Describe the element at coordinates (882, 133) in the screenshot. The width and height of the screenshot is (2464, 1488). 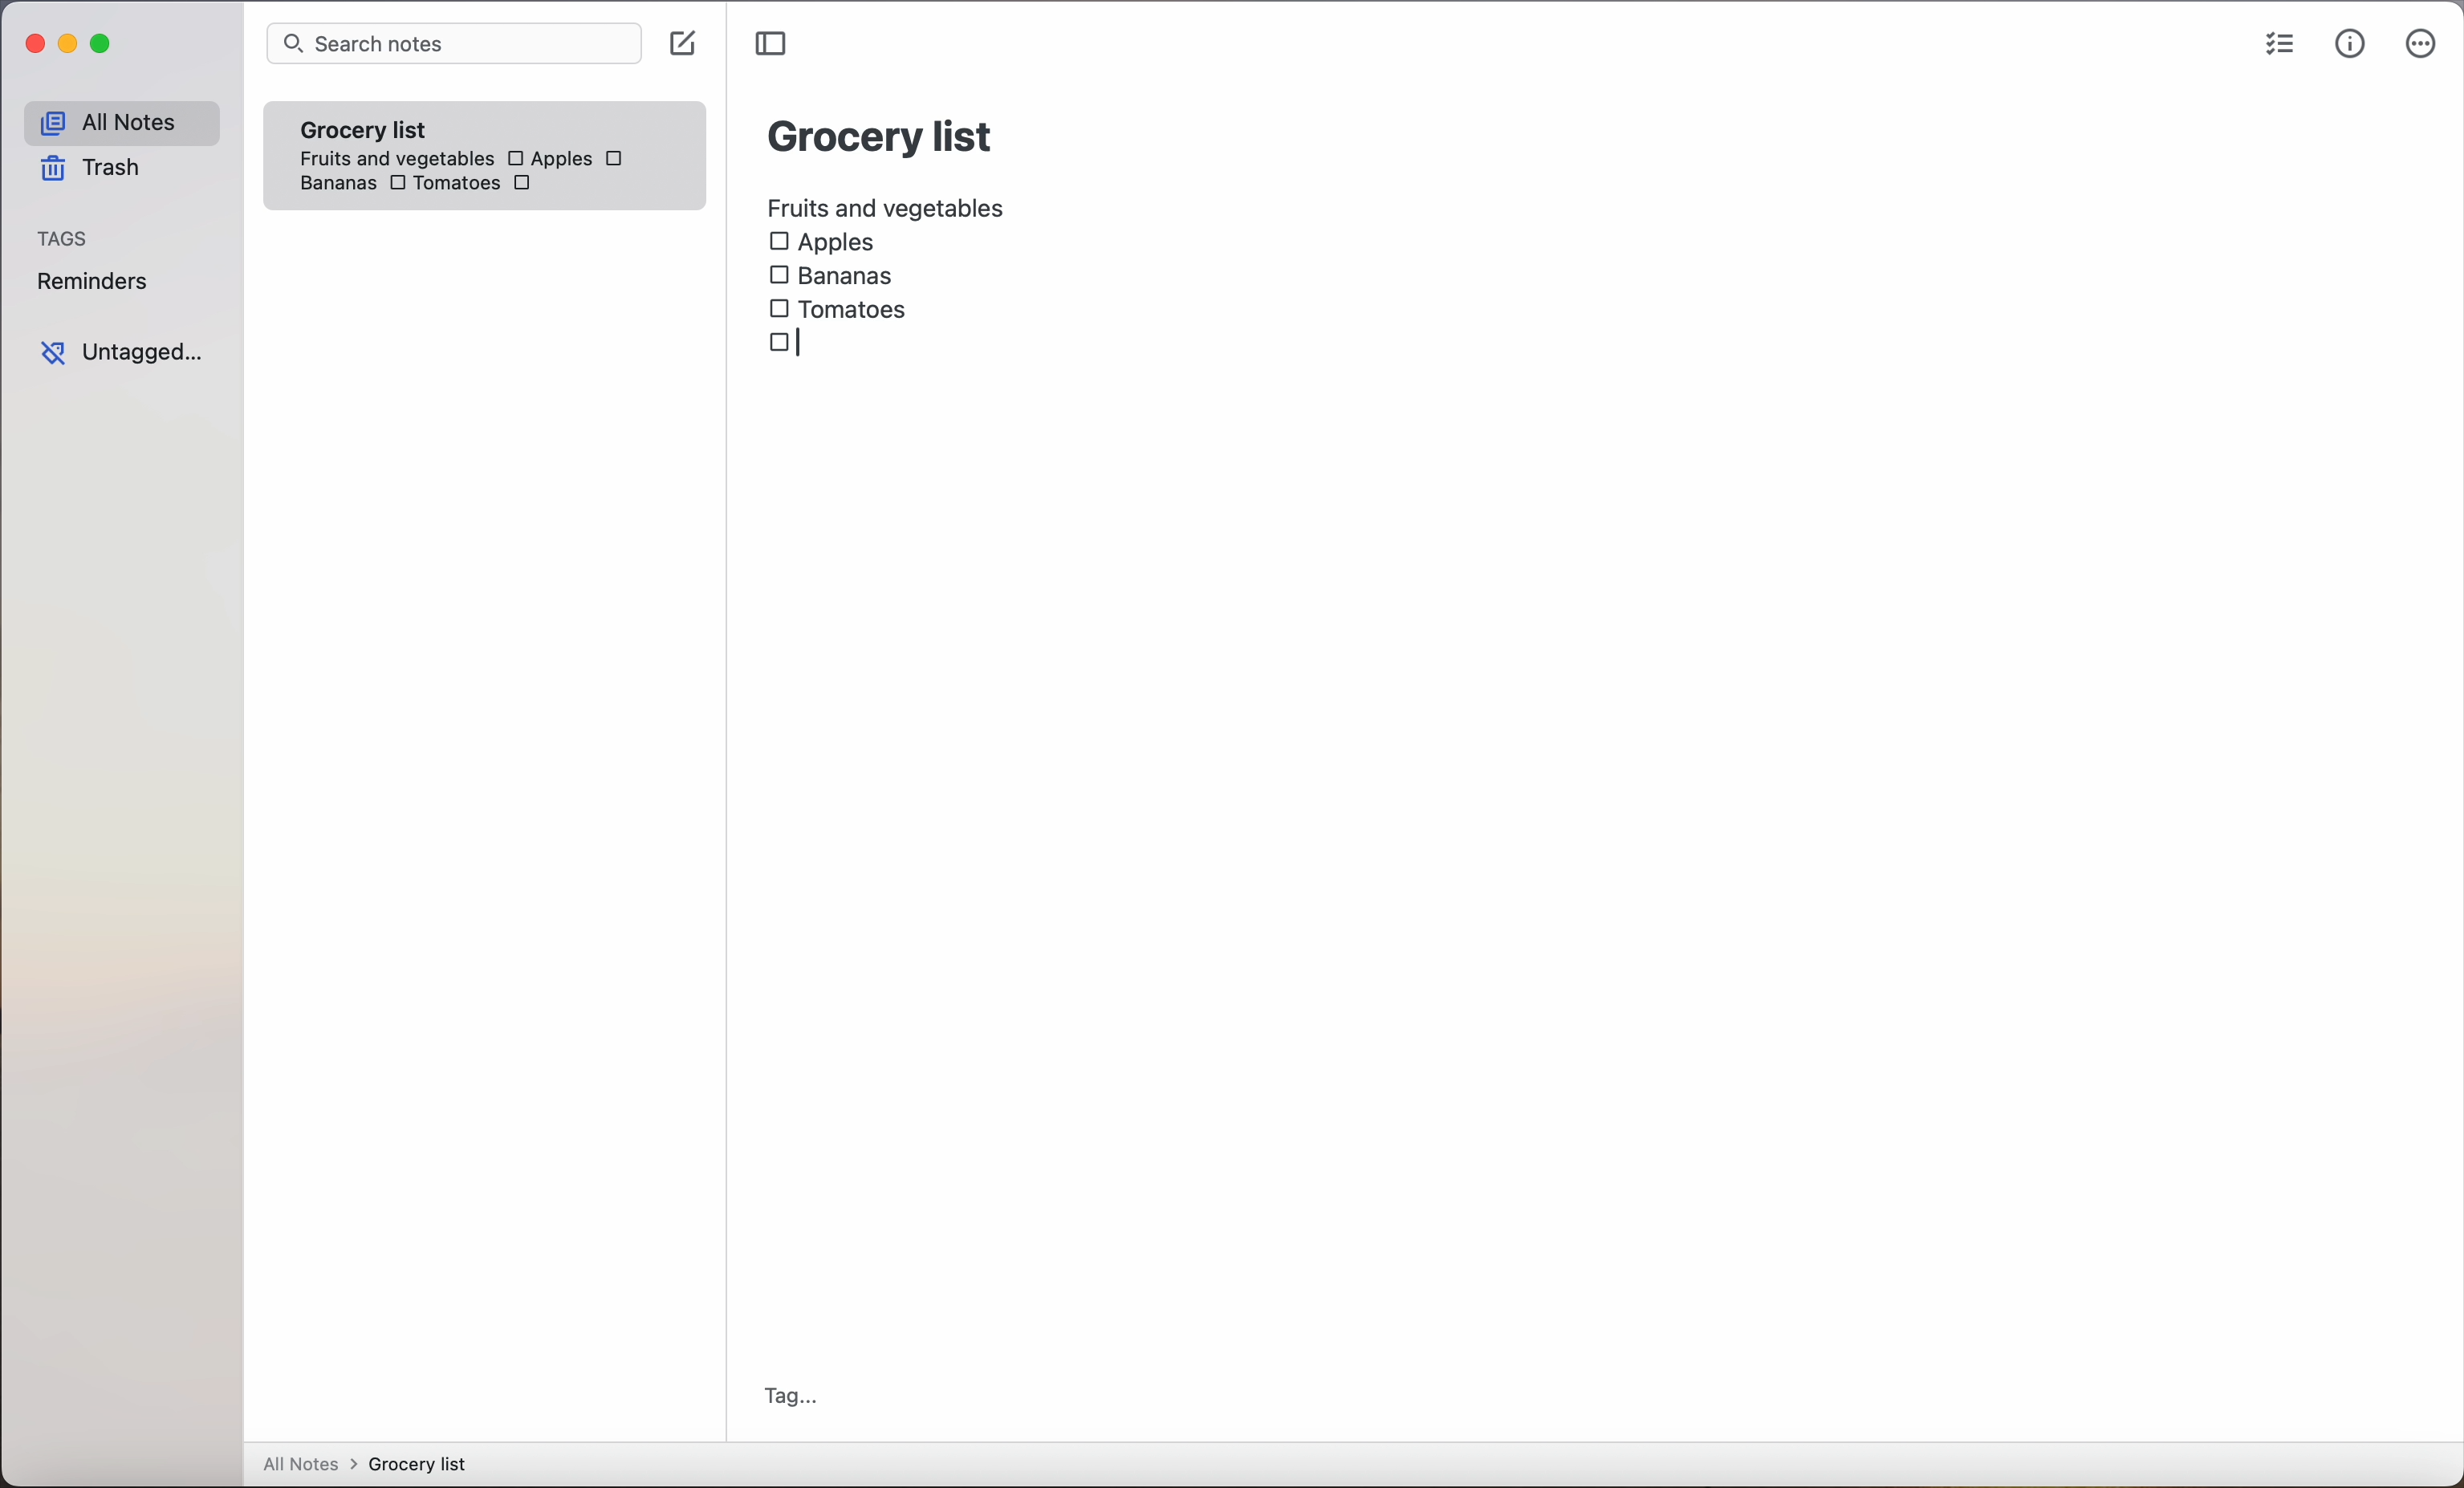
I see `grocery list` at that location.